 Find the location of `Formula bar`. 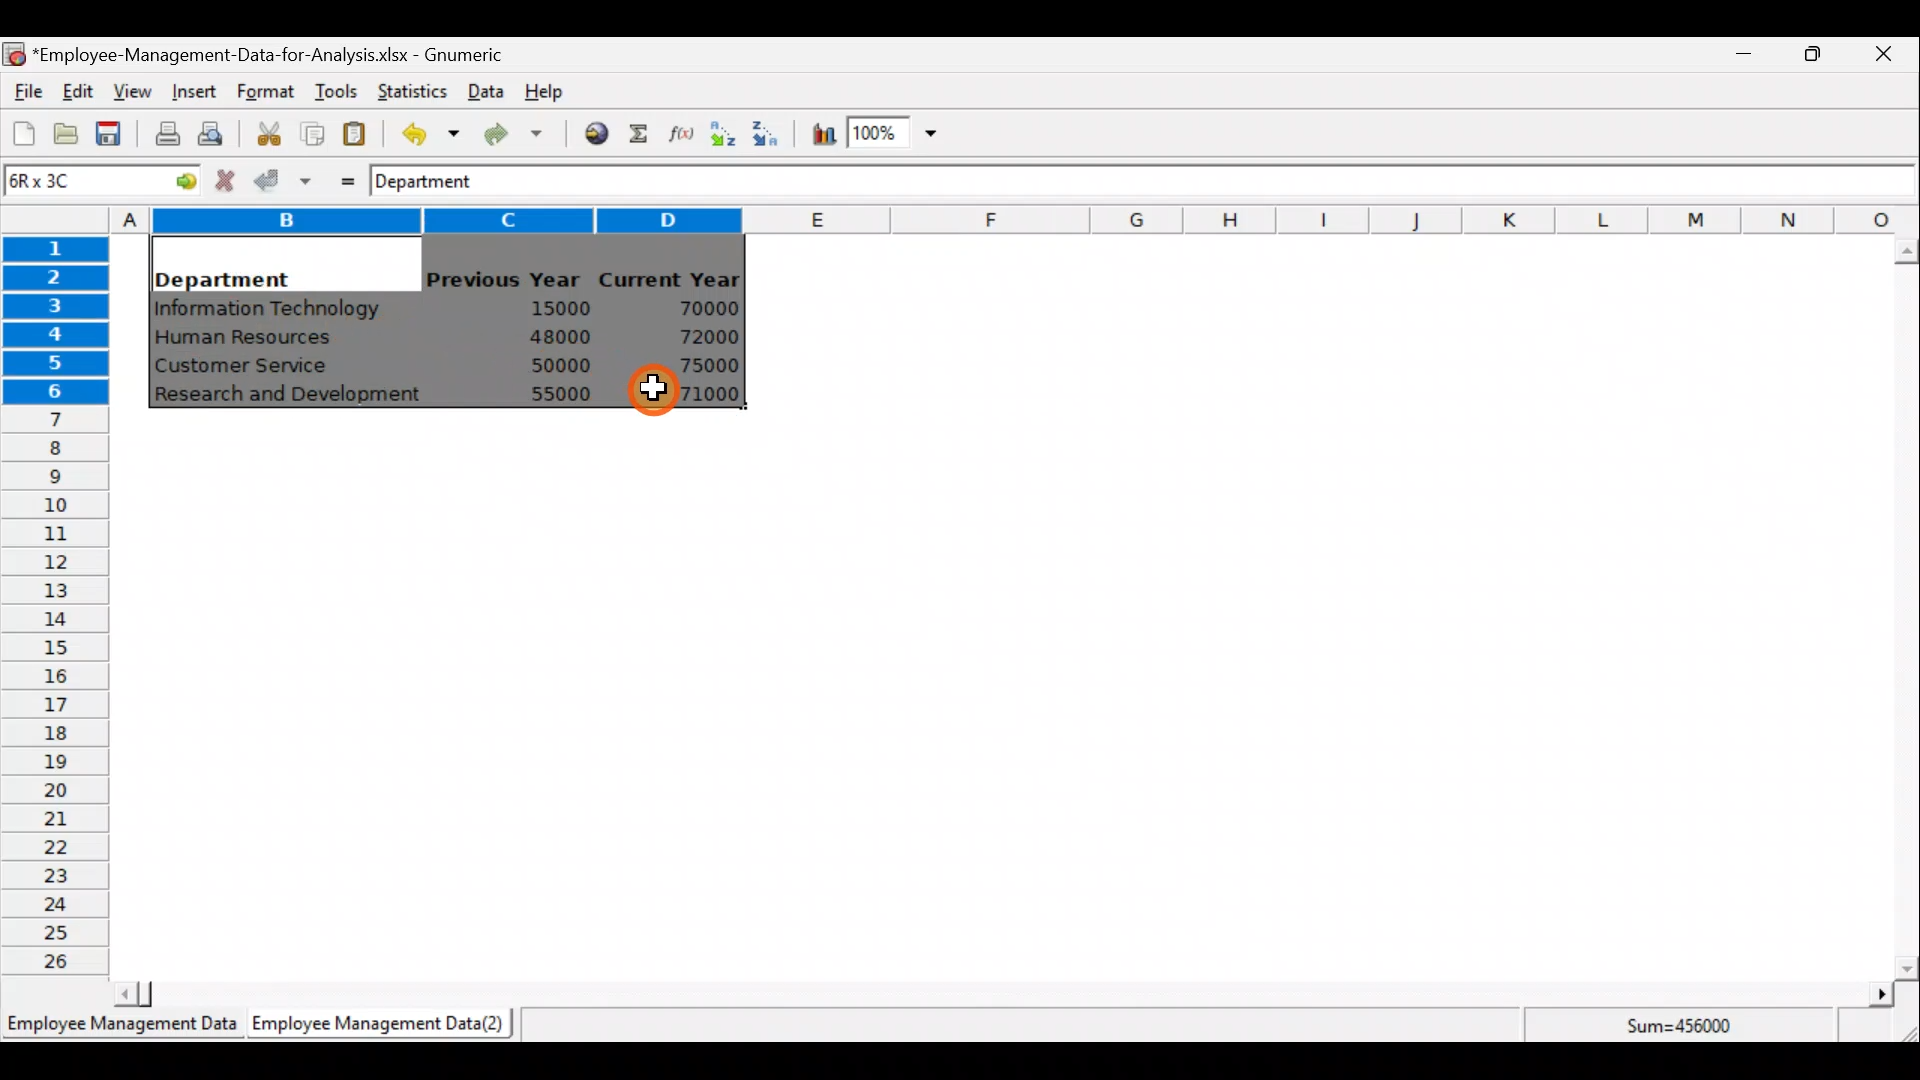

Formula bar is located at coordinates (1216, 181).